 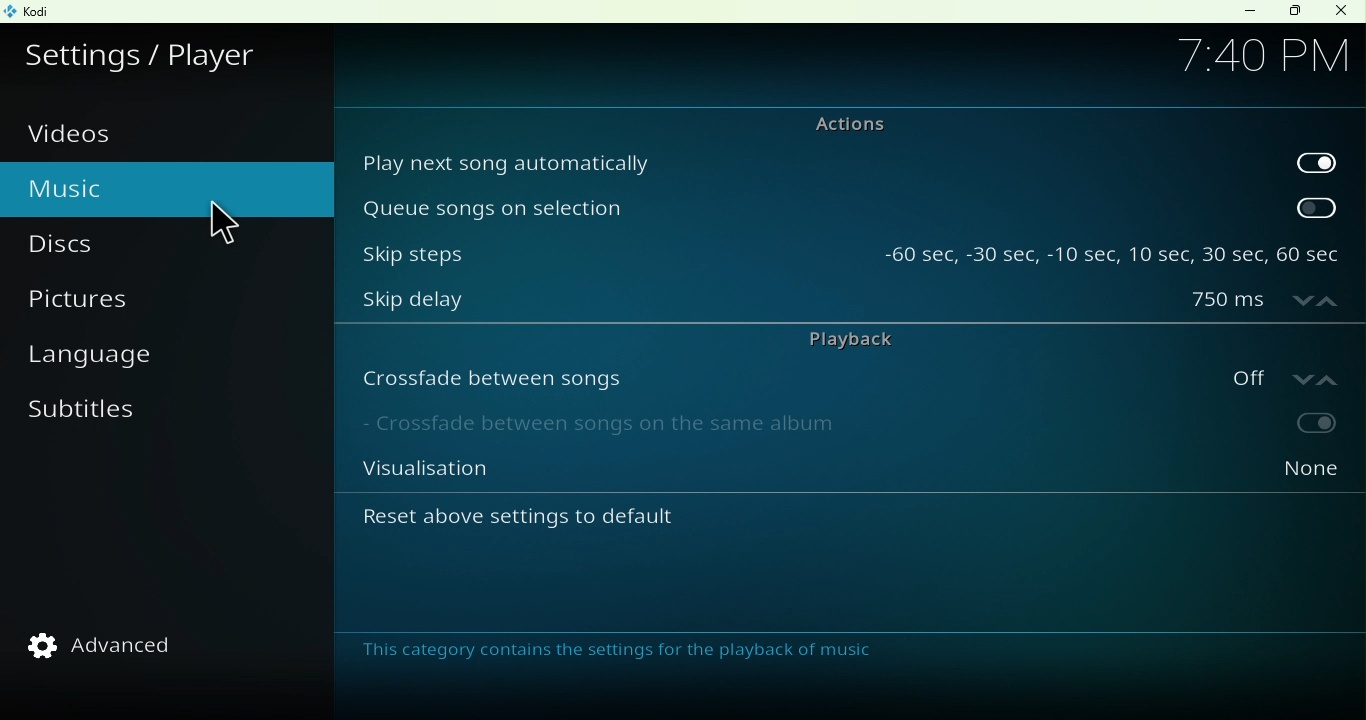 What do you see at coordinates (759, 304) in the screenshot?
I see `Skip delay` at bounding box center [759, 304].